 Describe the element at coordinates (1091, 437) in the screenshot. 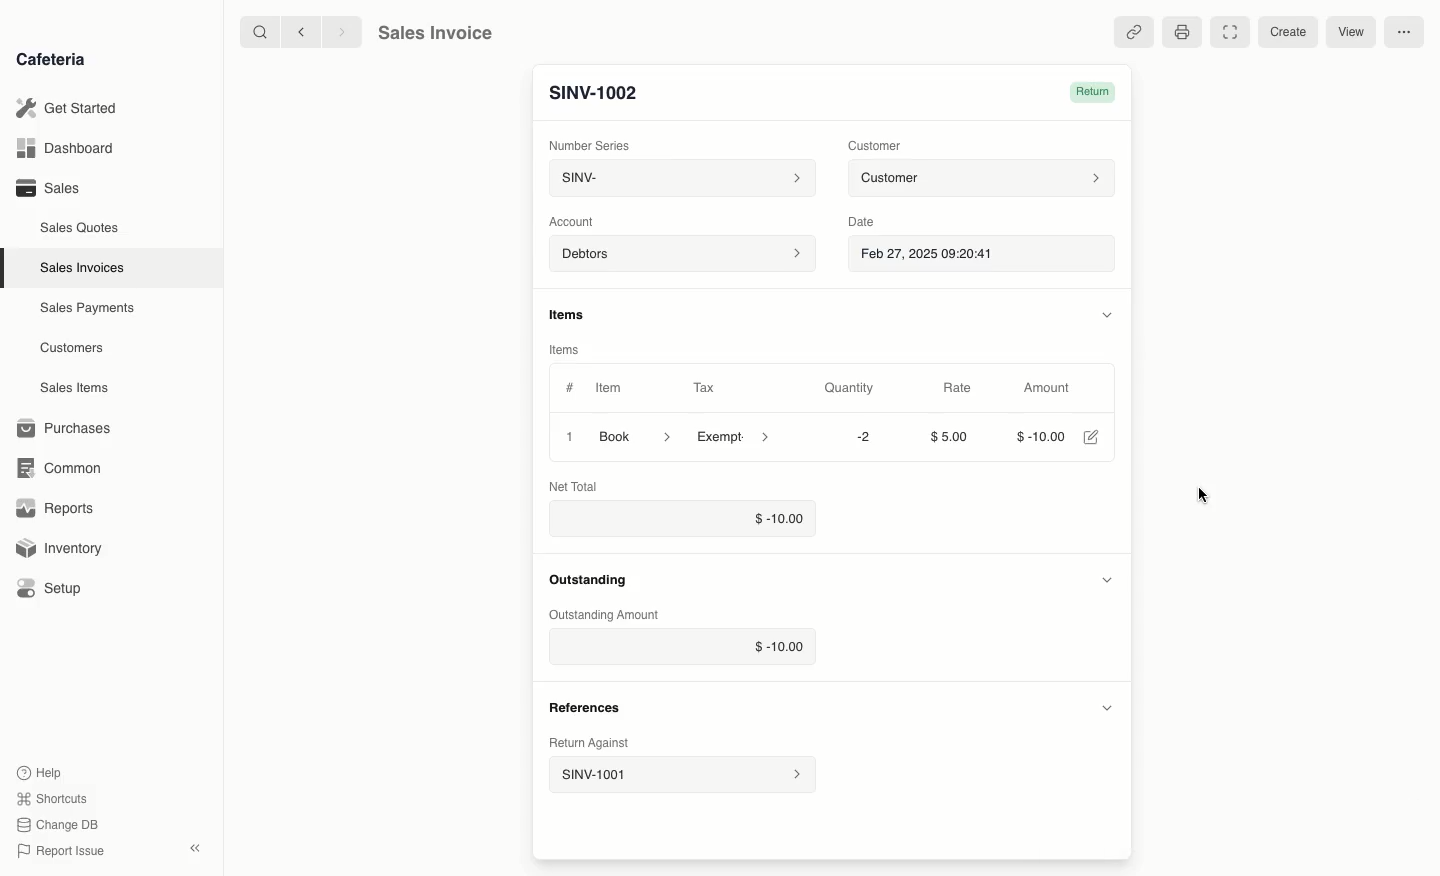

I see `Edit` at that location.